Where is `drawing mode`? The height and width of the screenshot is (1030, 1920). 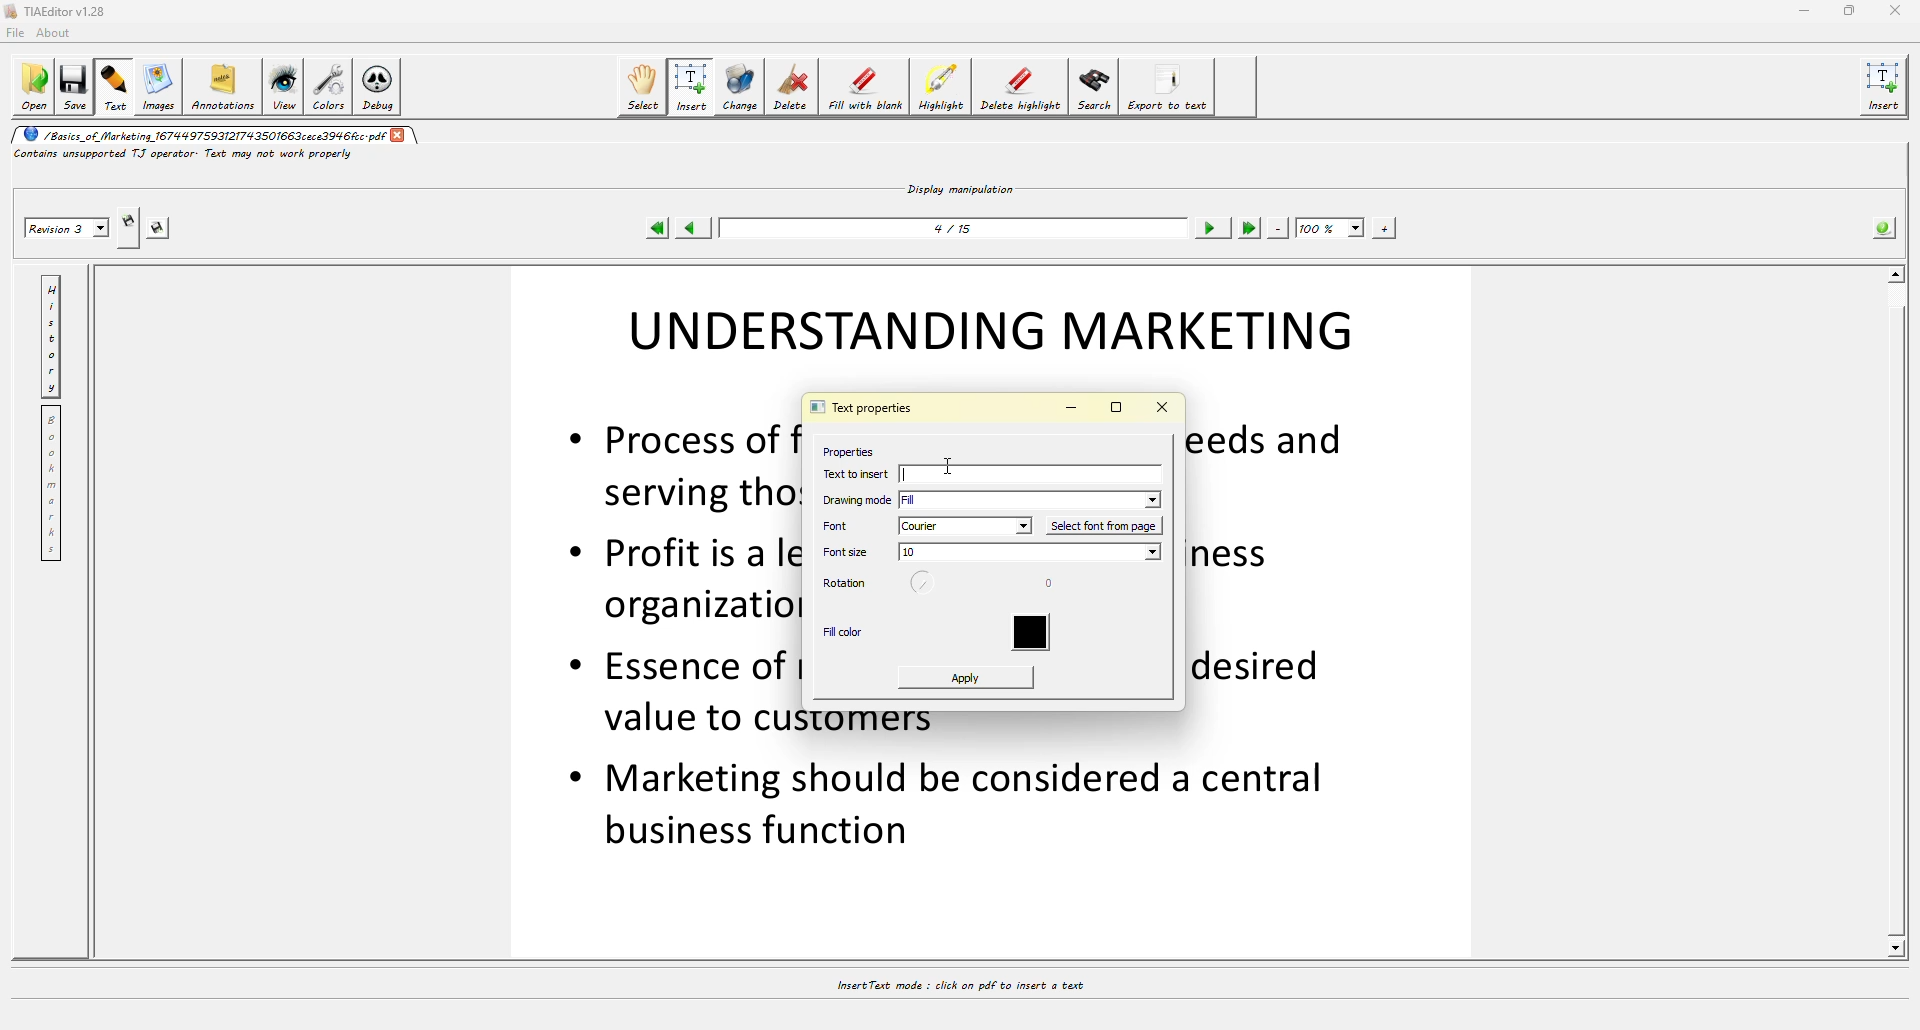 drawing mode is located at coordinates (858, 500).